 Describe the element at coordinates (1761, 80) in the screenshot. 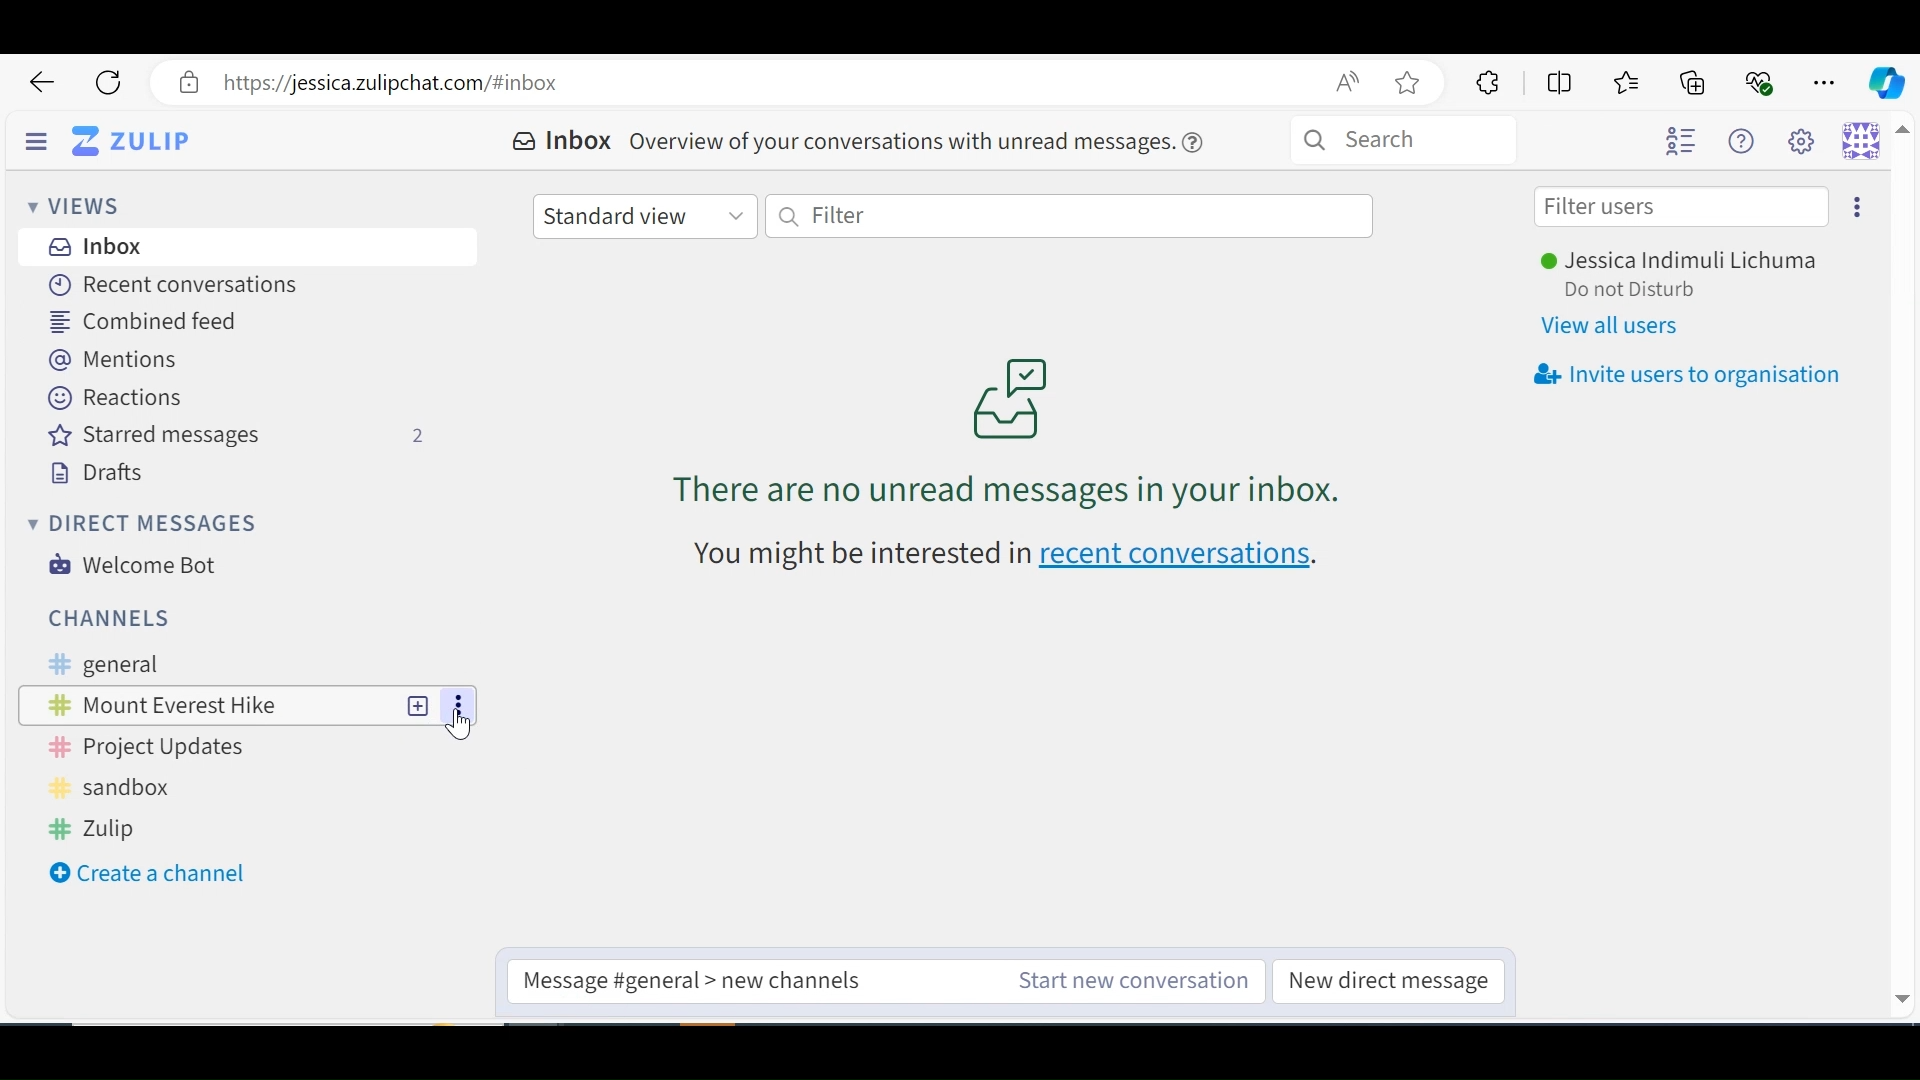

I see `Browser essentials` at that location.